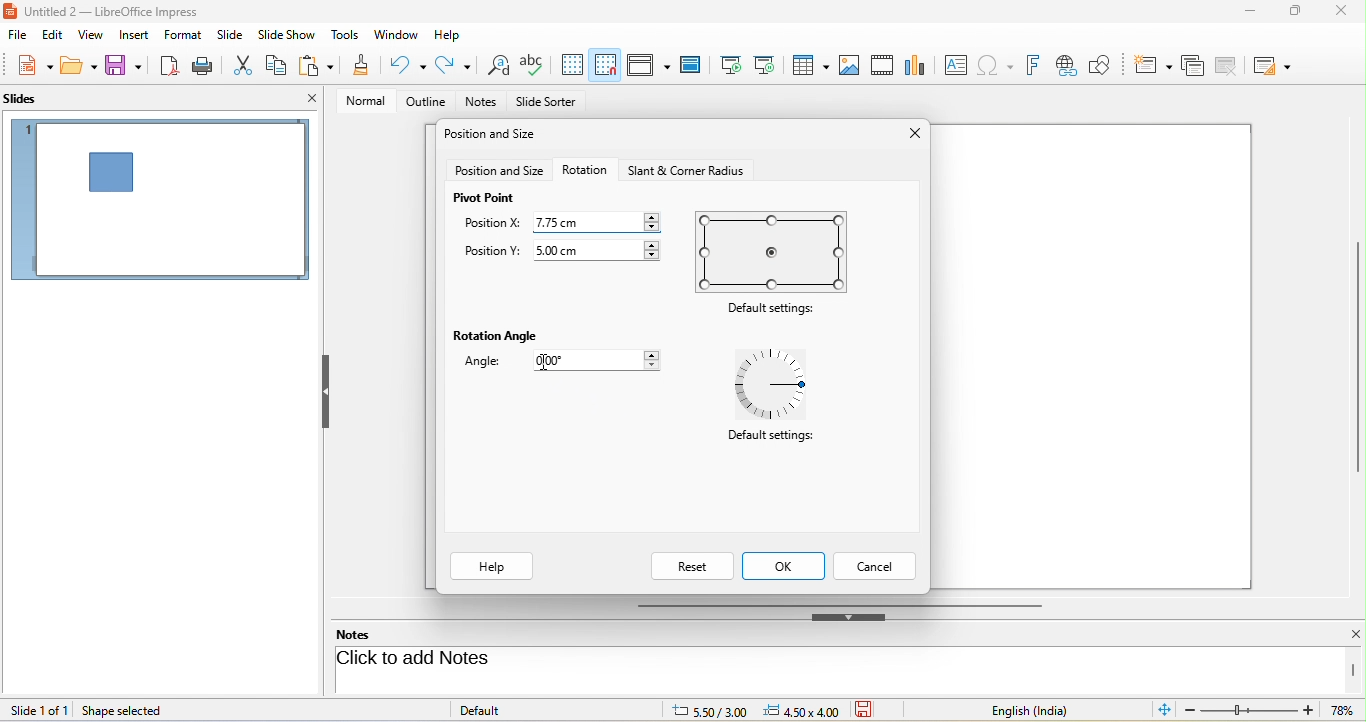 The image size is (1366, 722). I want to click on format, so click(186, 37).